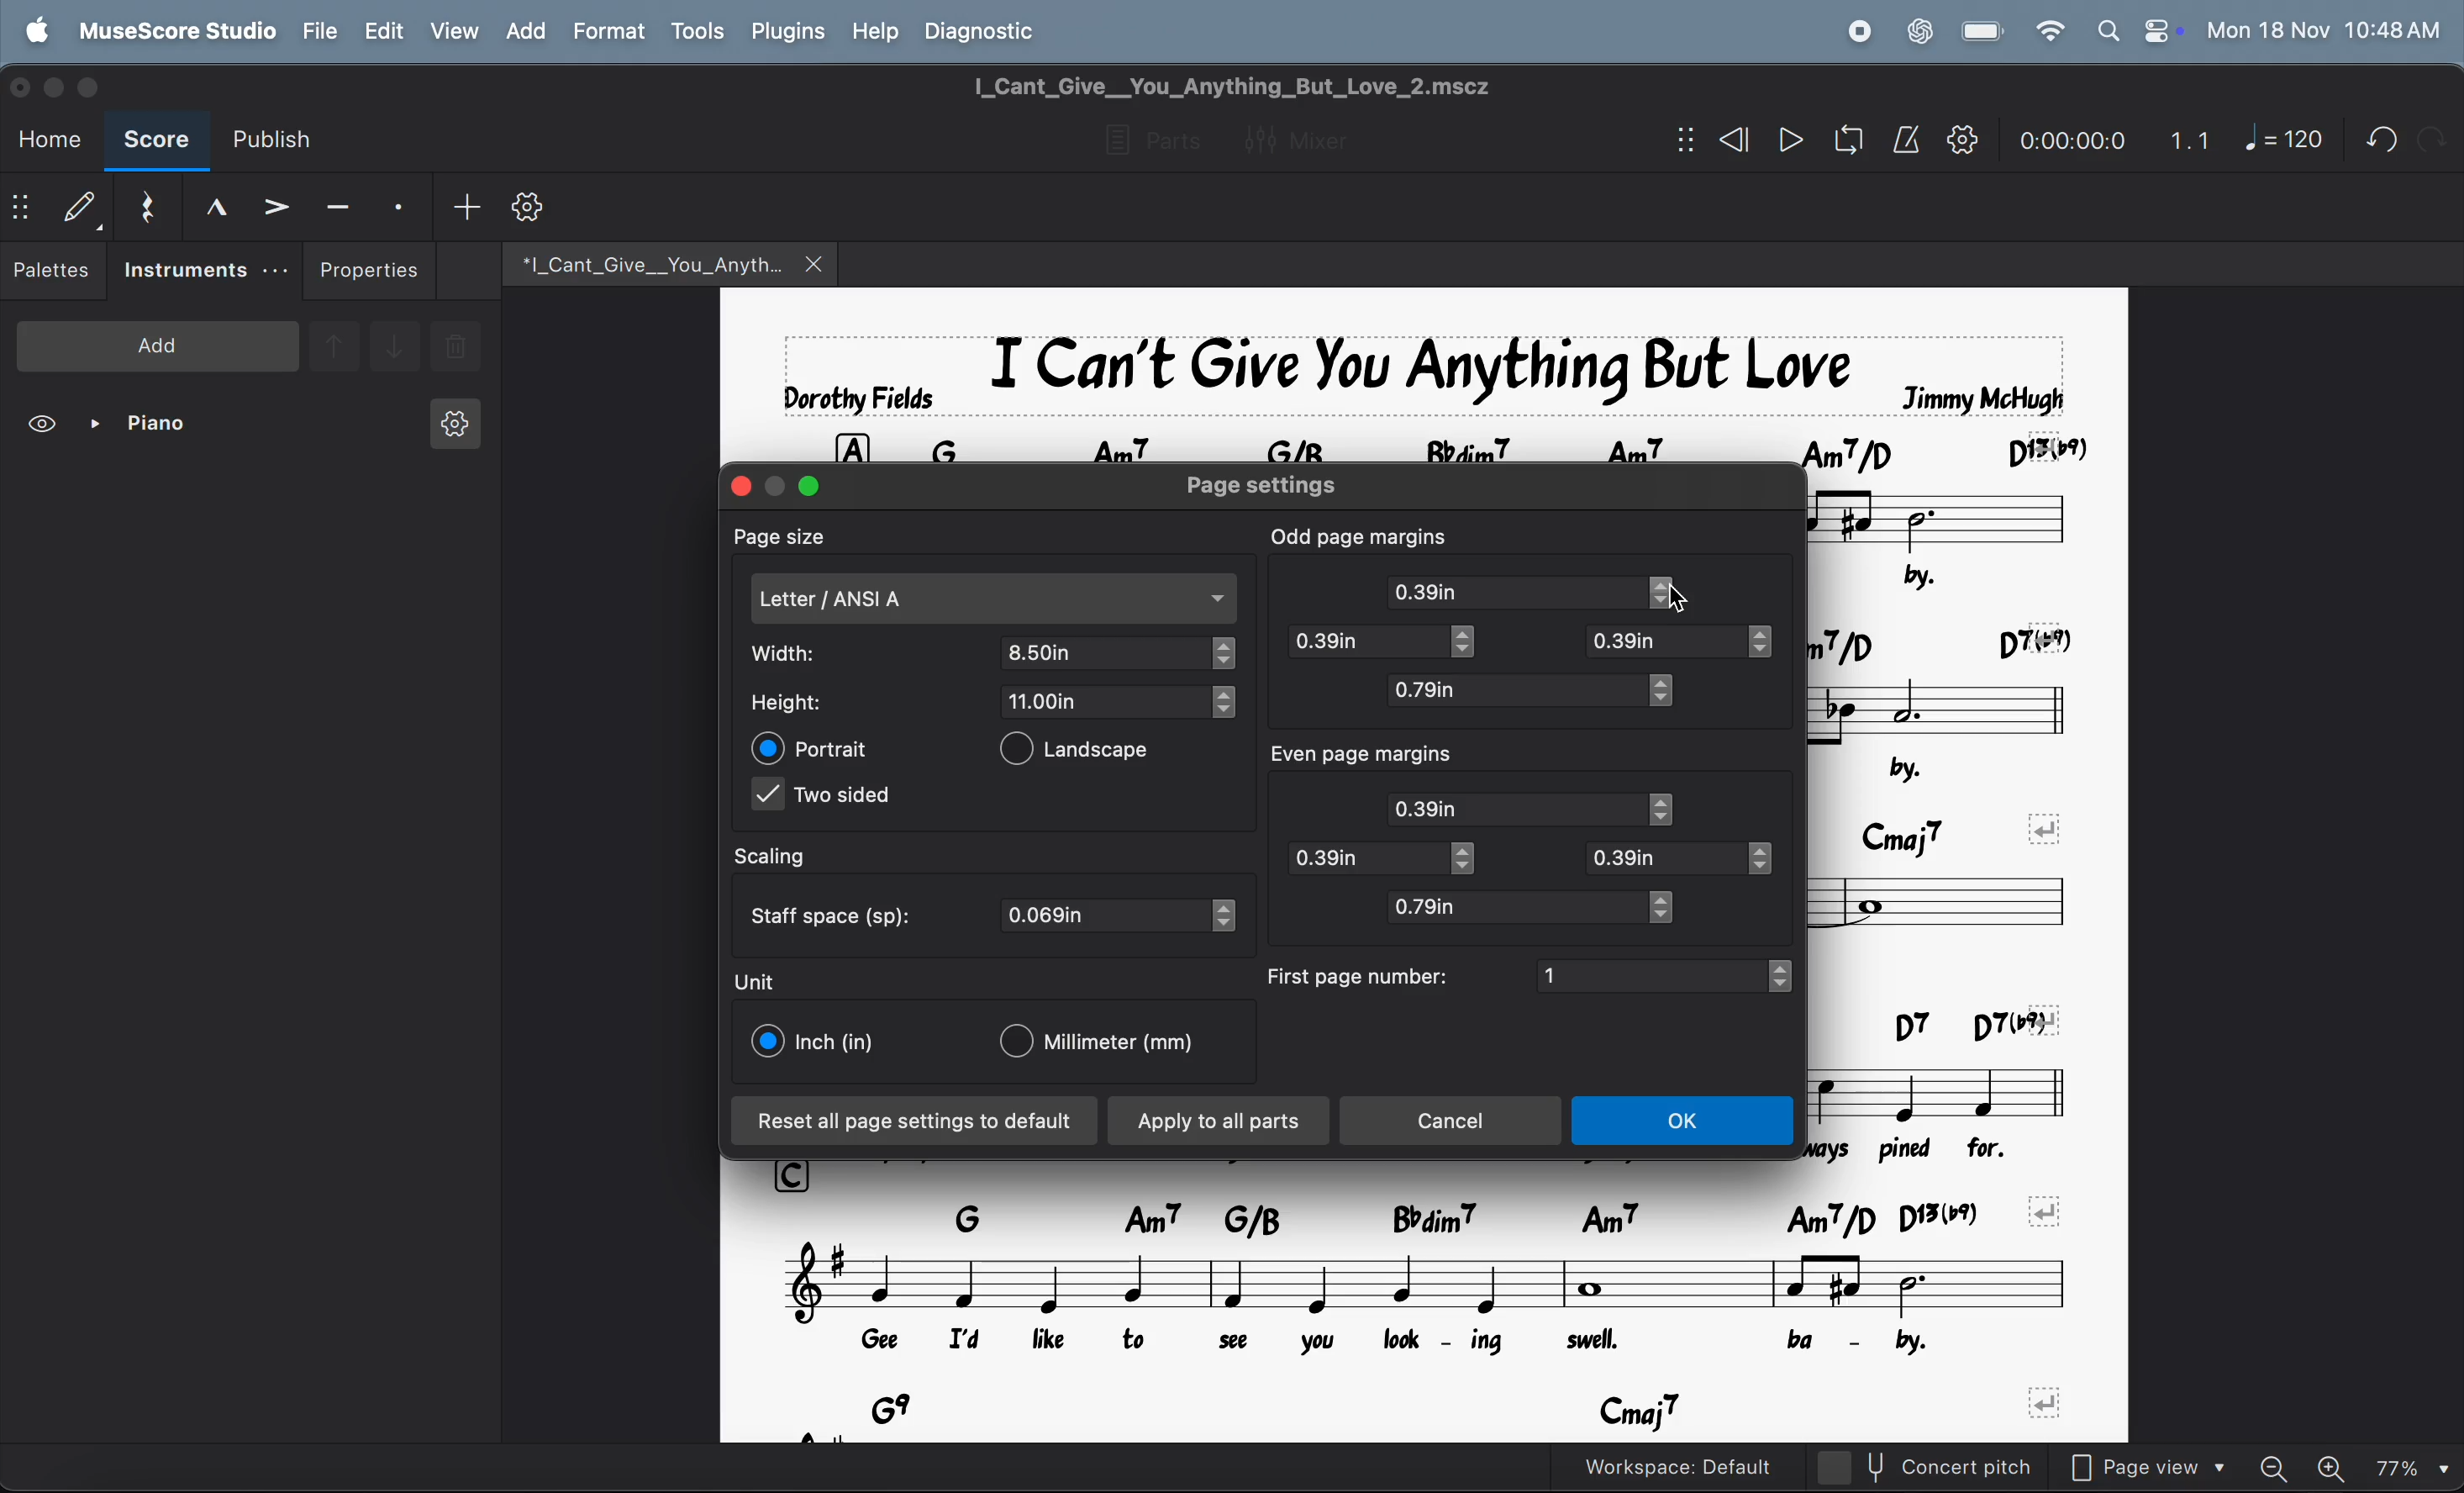 This screenshot has width=2464, height=1493. I want to click on metronome, so click(1907, 140).